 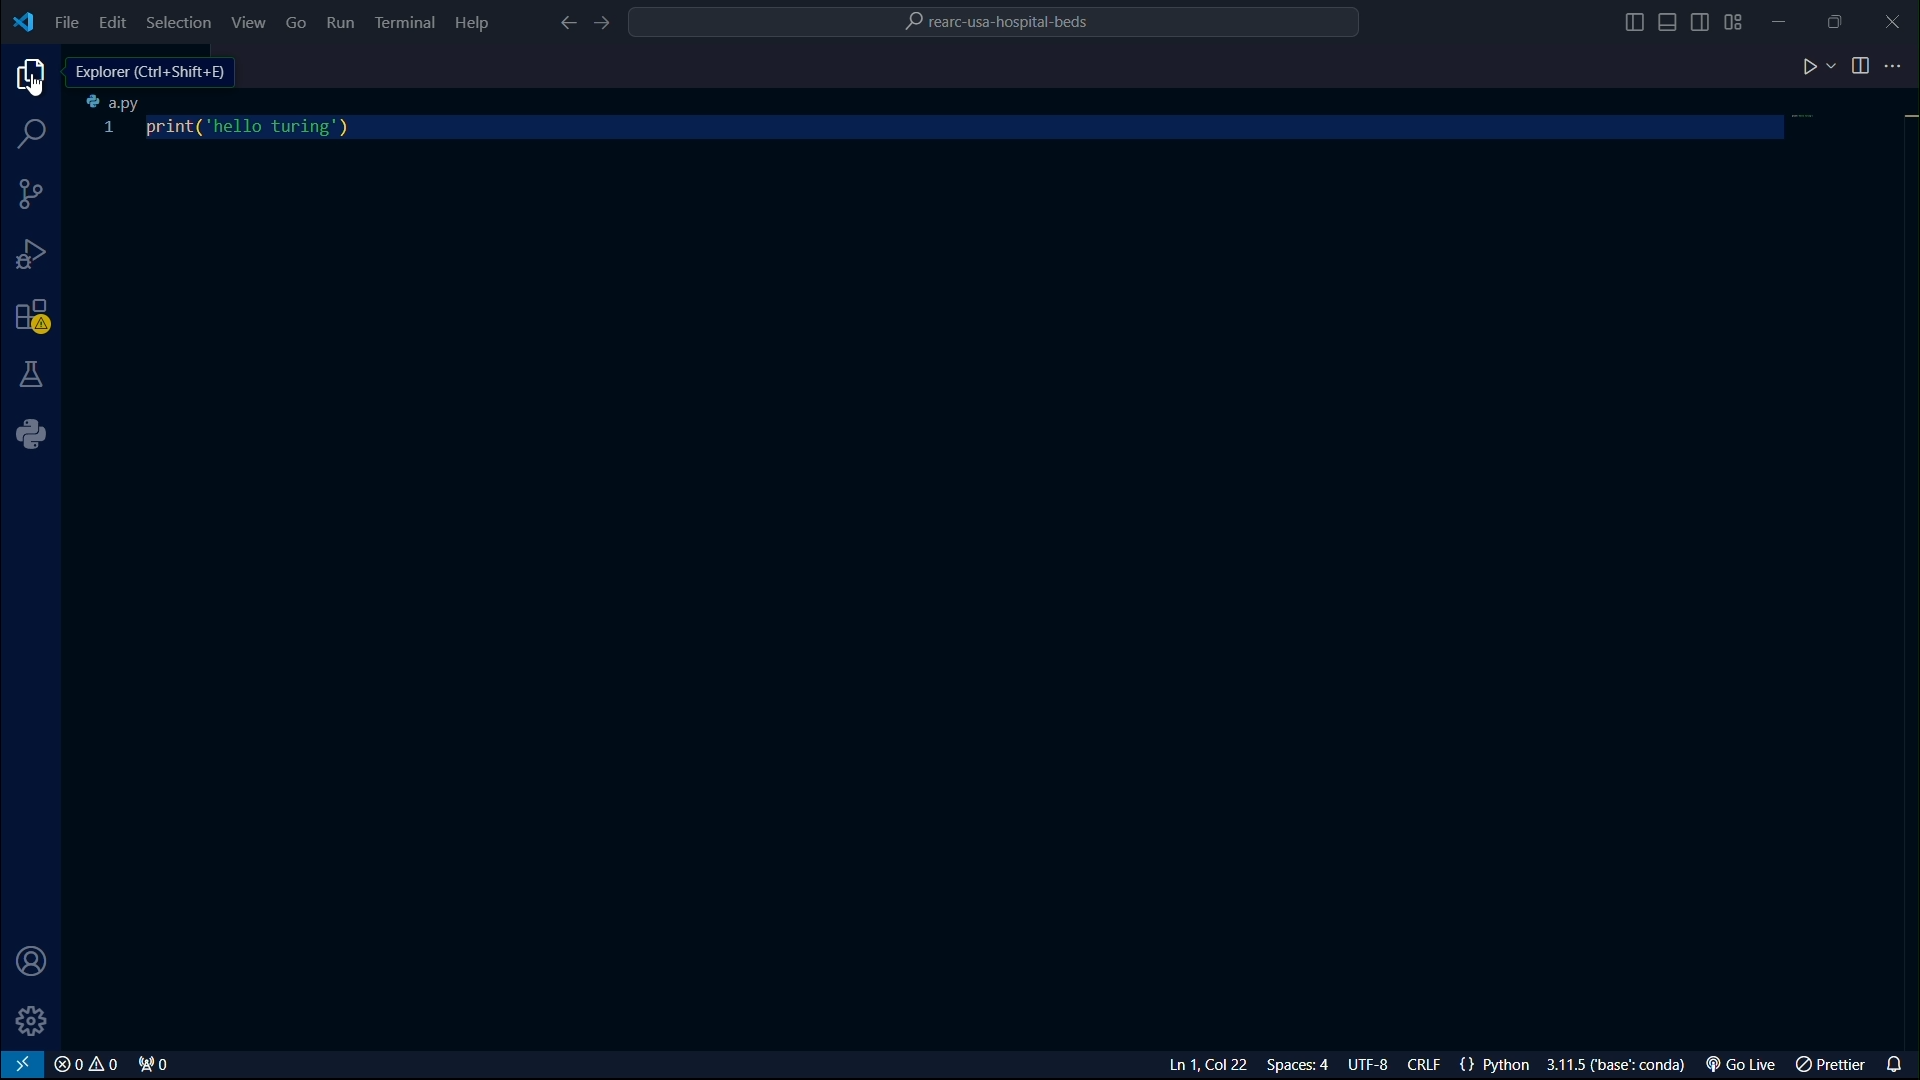 What do you see at coordinates (1371, 1064) in the screenshot?
I see `UTF-8` at bounding box center [1371, 1064].